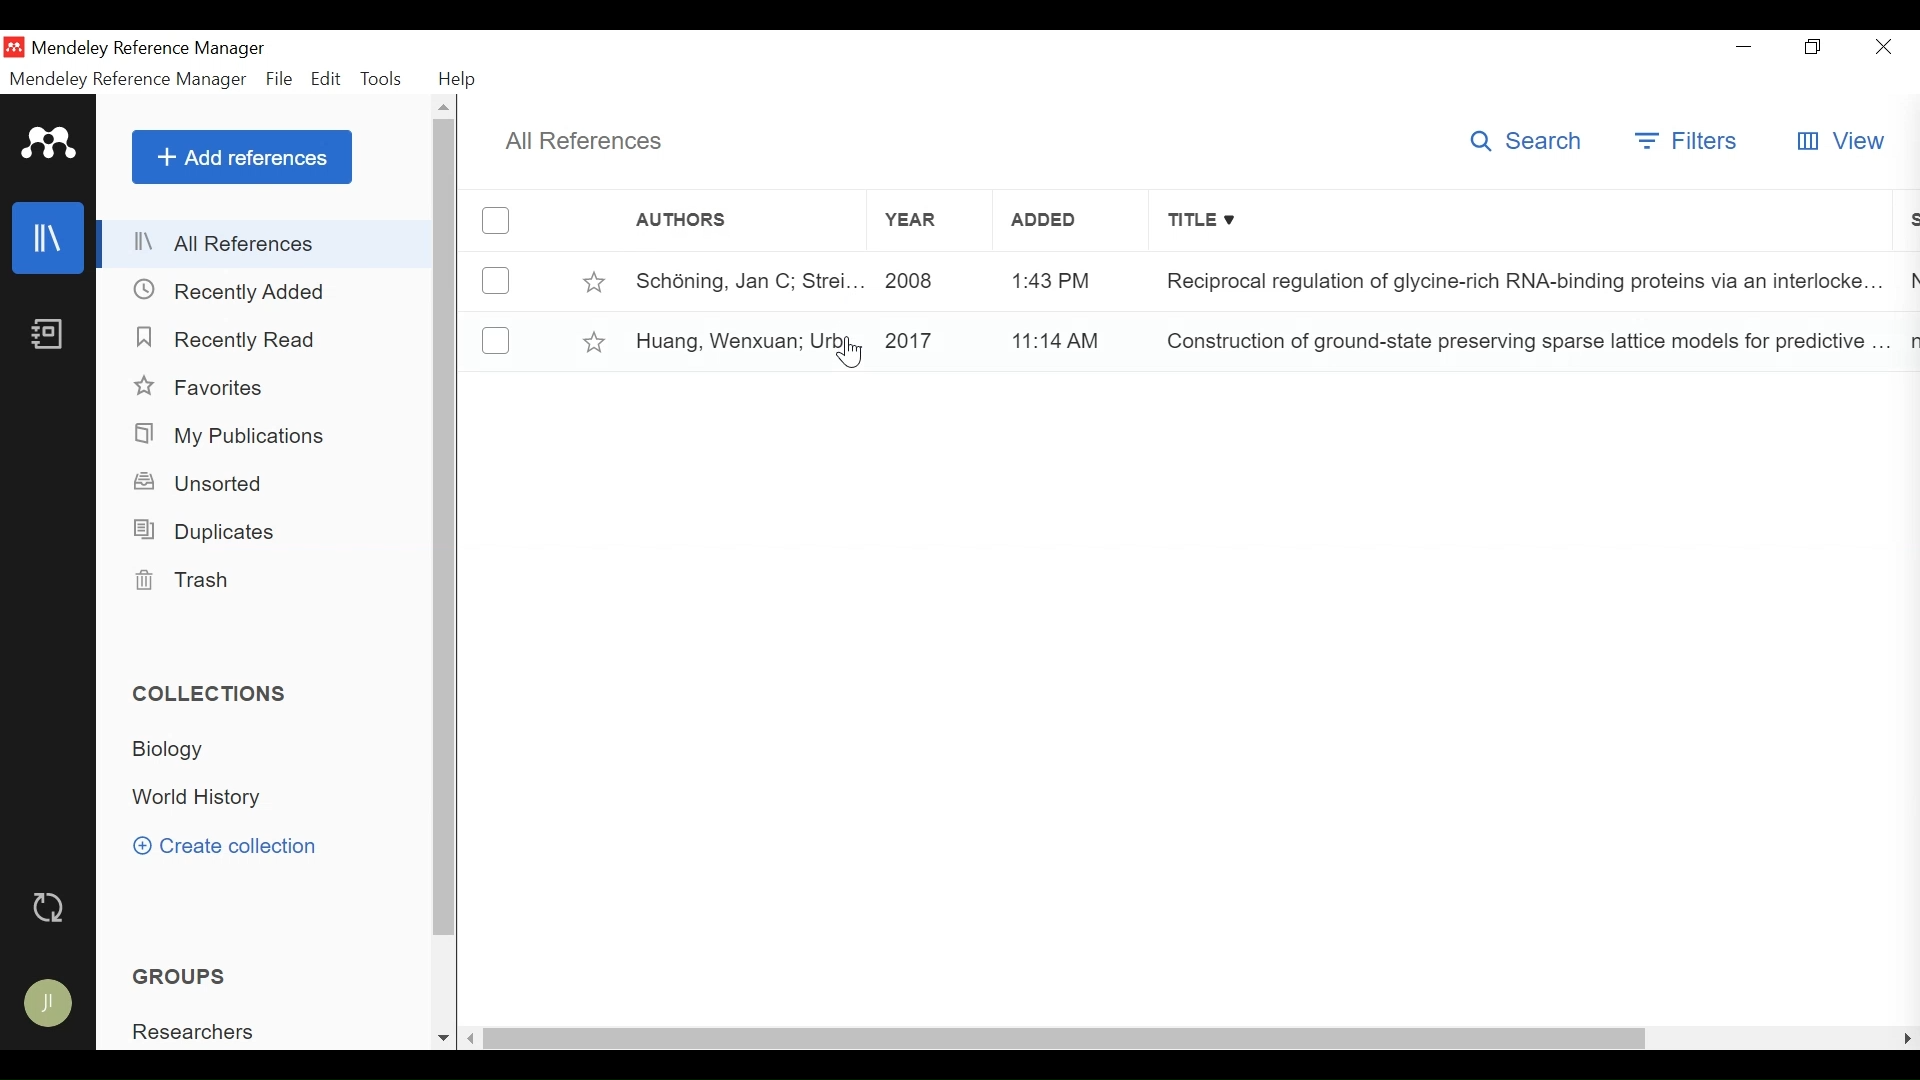 The image size is (1920, 1080). Describe the element at coordinates (184, 977) in the screenshot. I see `Groups` at that location.